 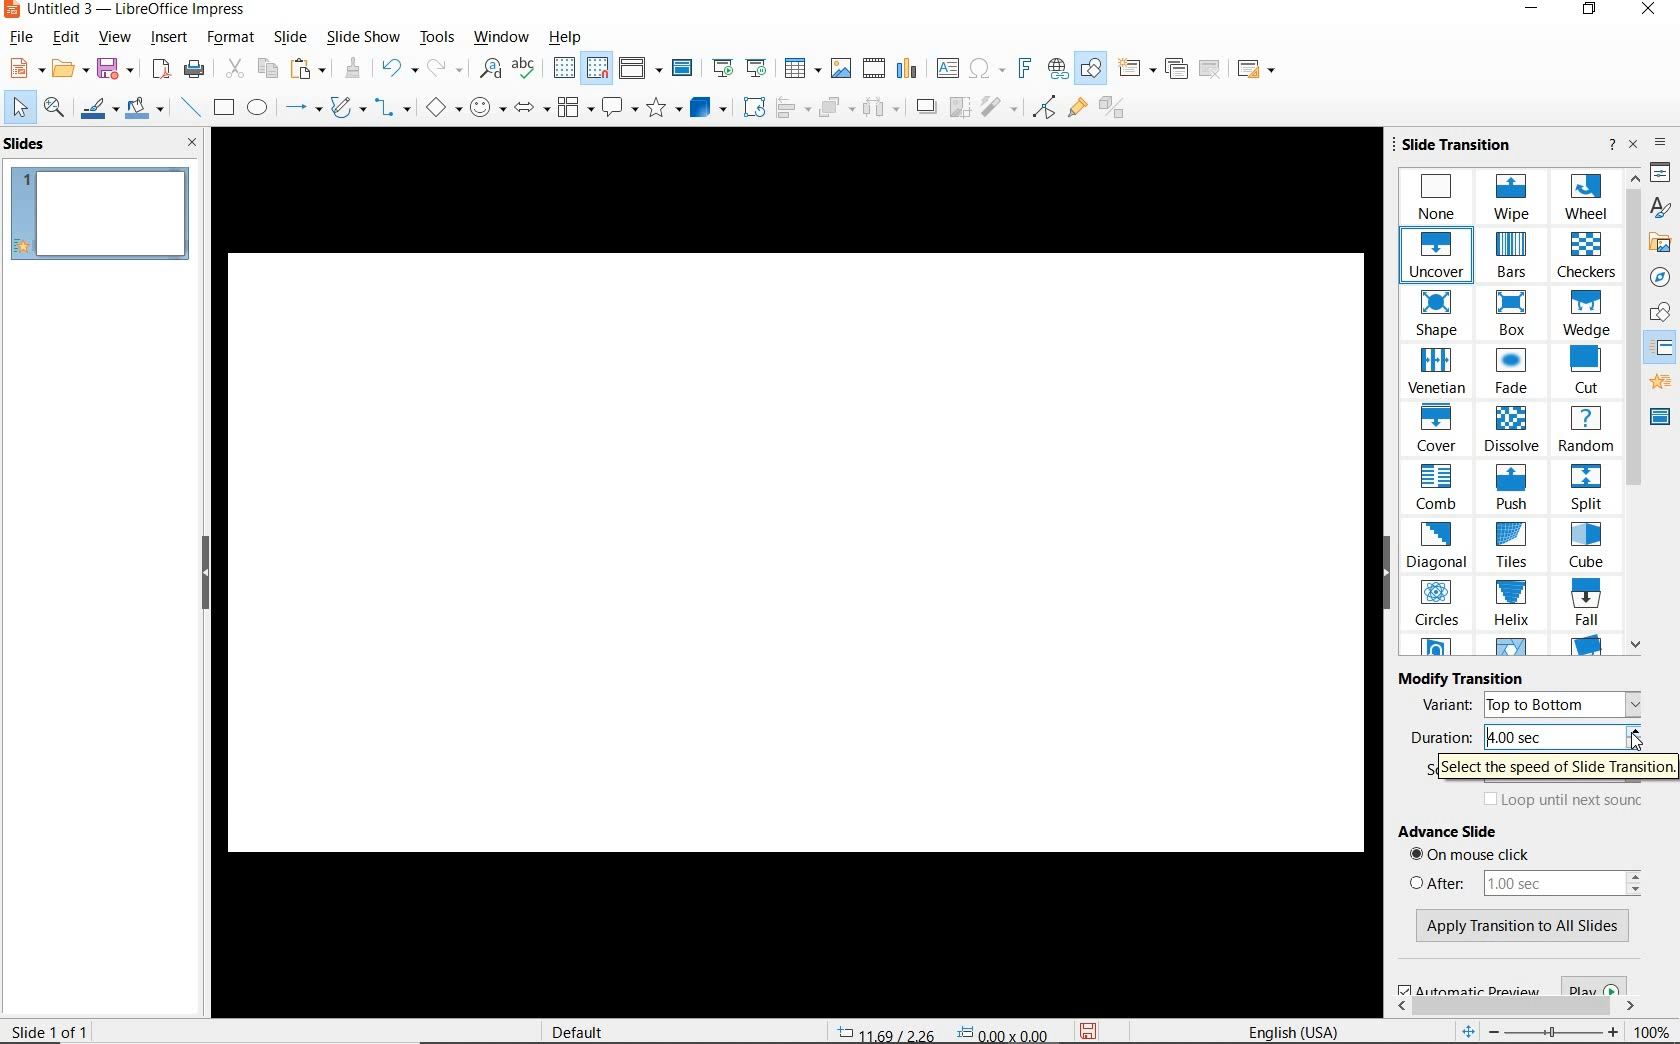 I want to click on WEDGE, so click(x=1589, y=313).